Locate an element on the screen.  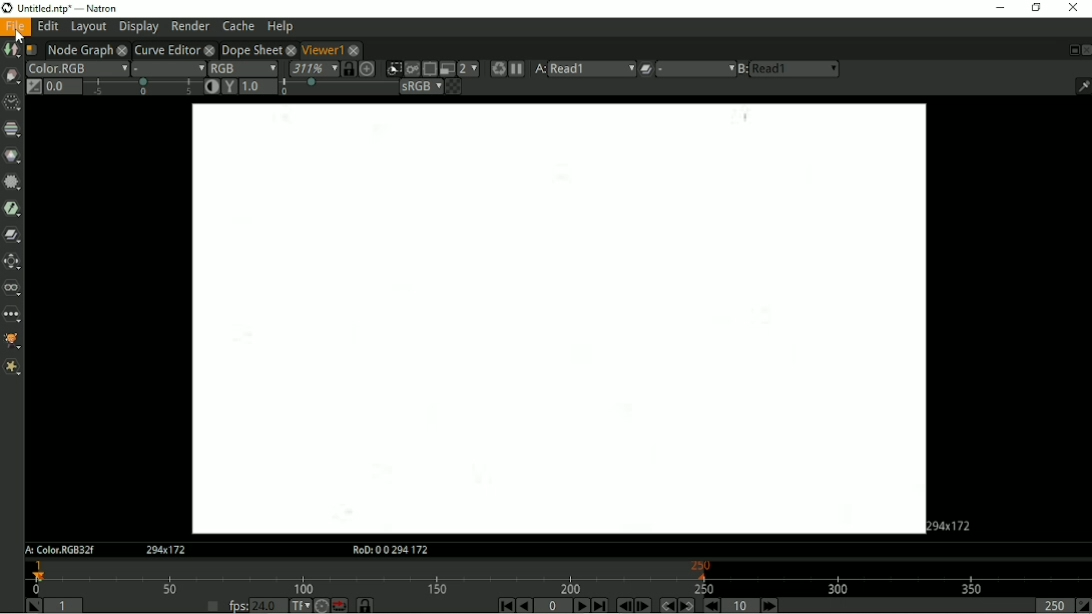
Layout is located at coordinates (87, 27).